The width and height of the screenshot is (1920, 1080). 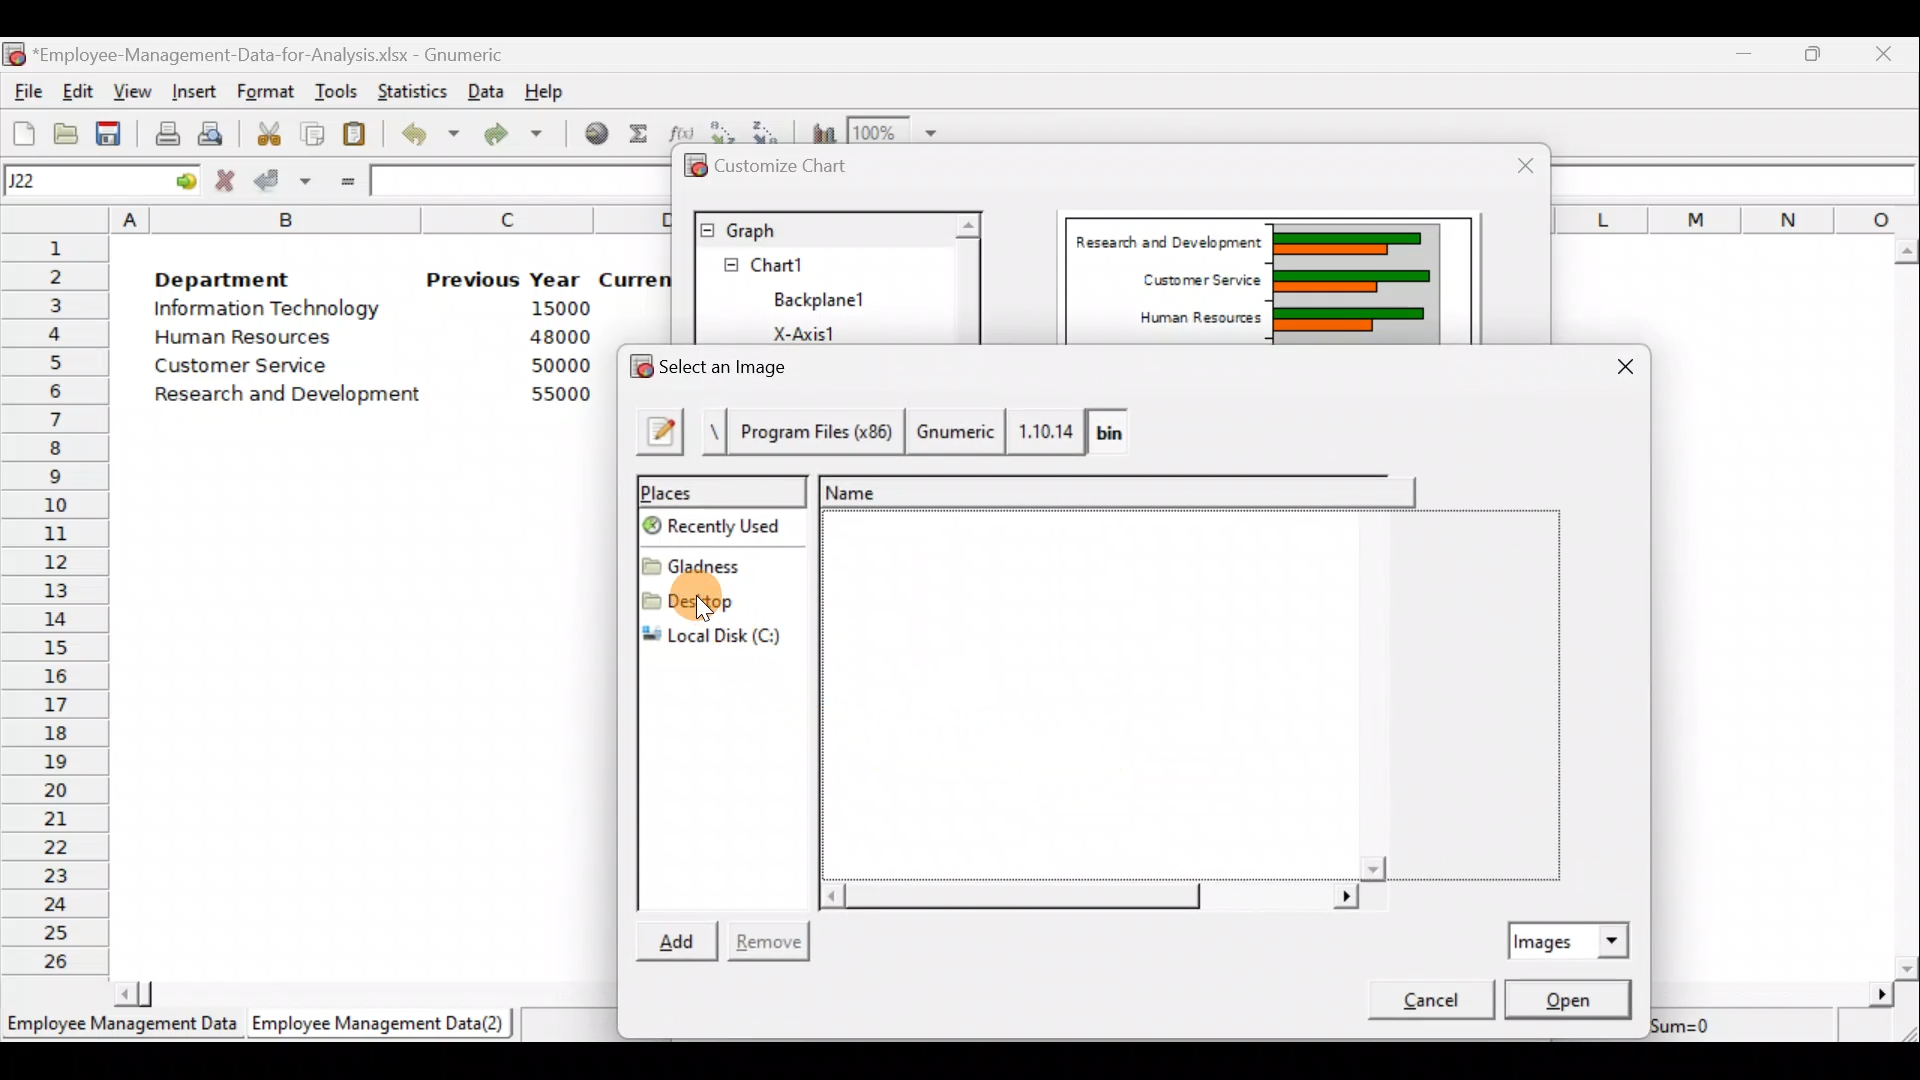 What do you see at coordinates (1165, 237) in the screenshot?
I see `Research and Development` at bounding box center [1165, 237].